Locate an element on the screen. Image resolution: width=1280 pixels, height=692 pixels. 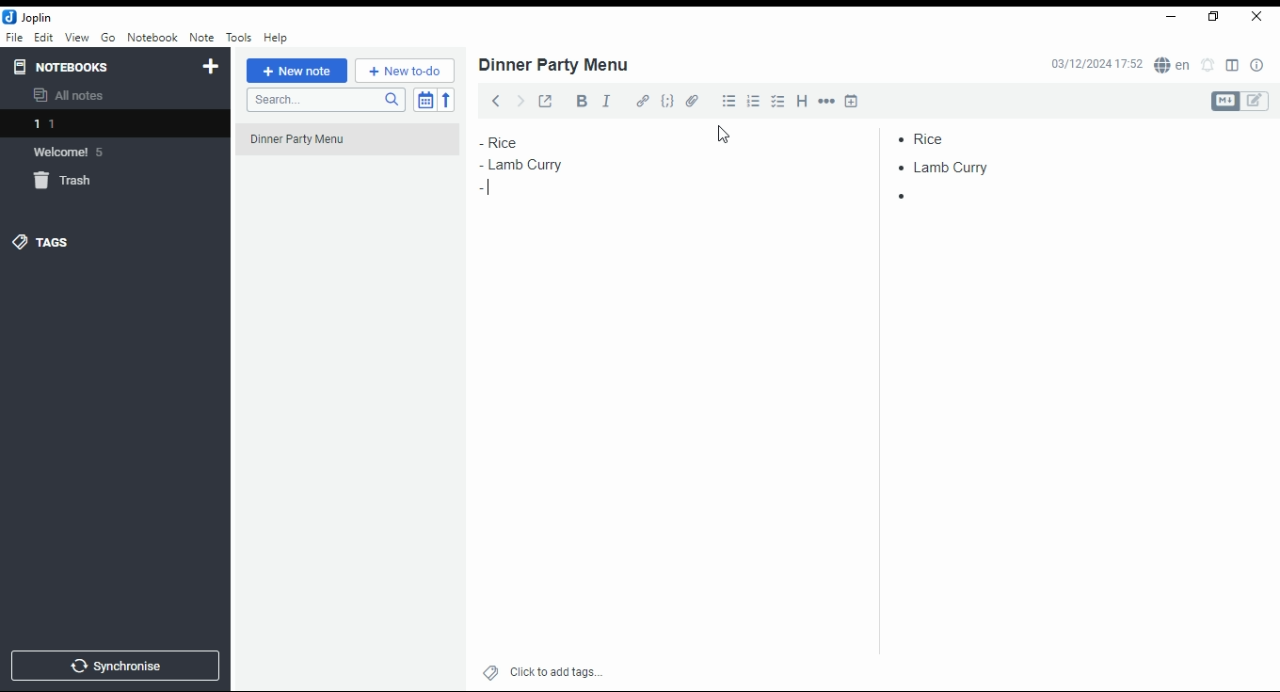
view is located at coordinates (76, 38).